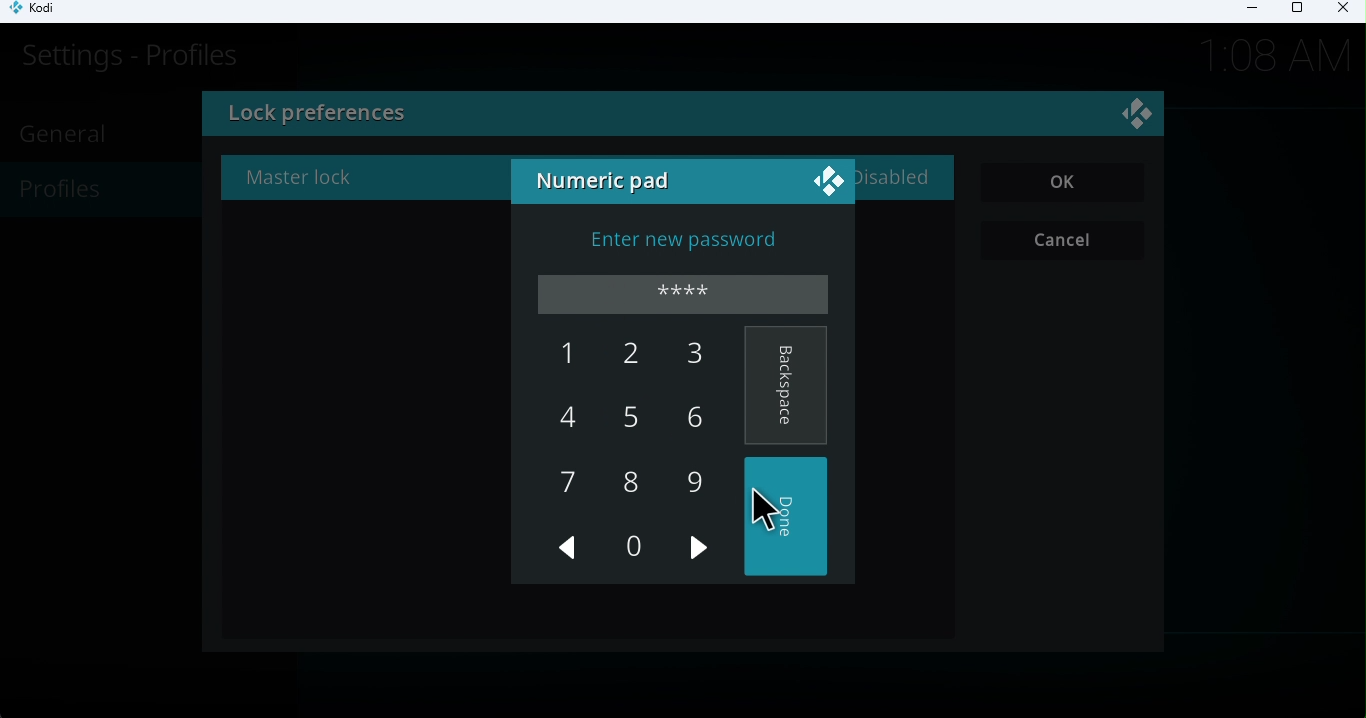 This screenshot has width=1366, height=718. Describe the element at coordinates (694, 481) in the screenshot. I see `9` at that location.